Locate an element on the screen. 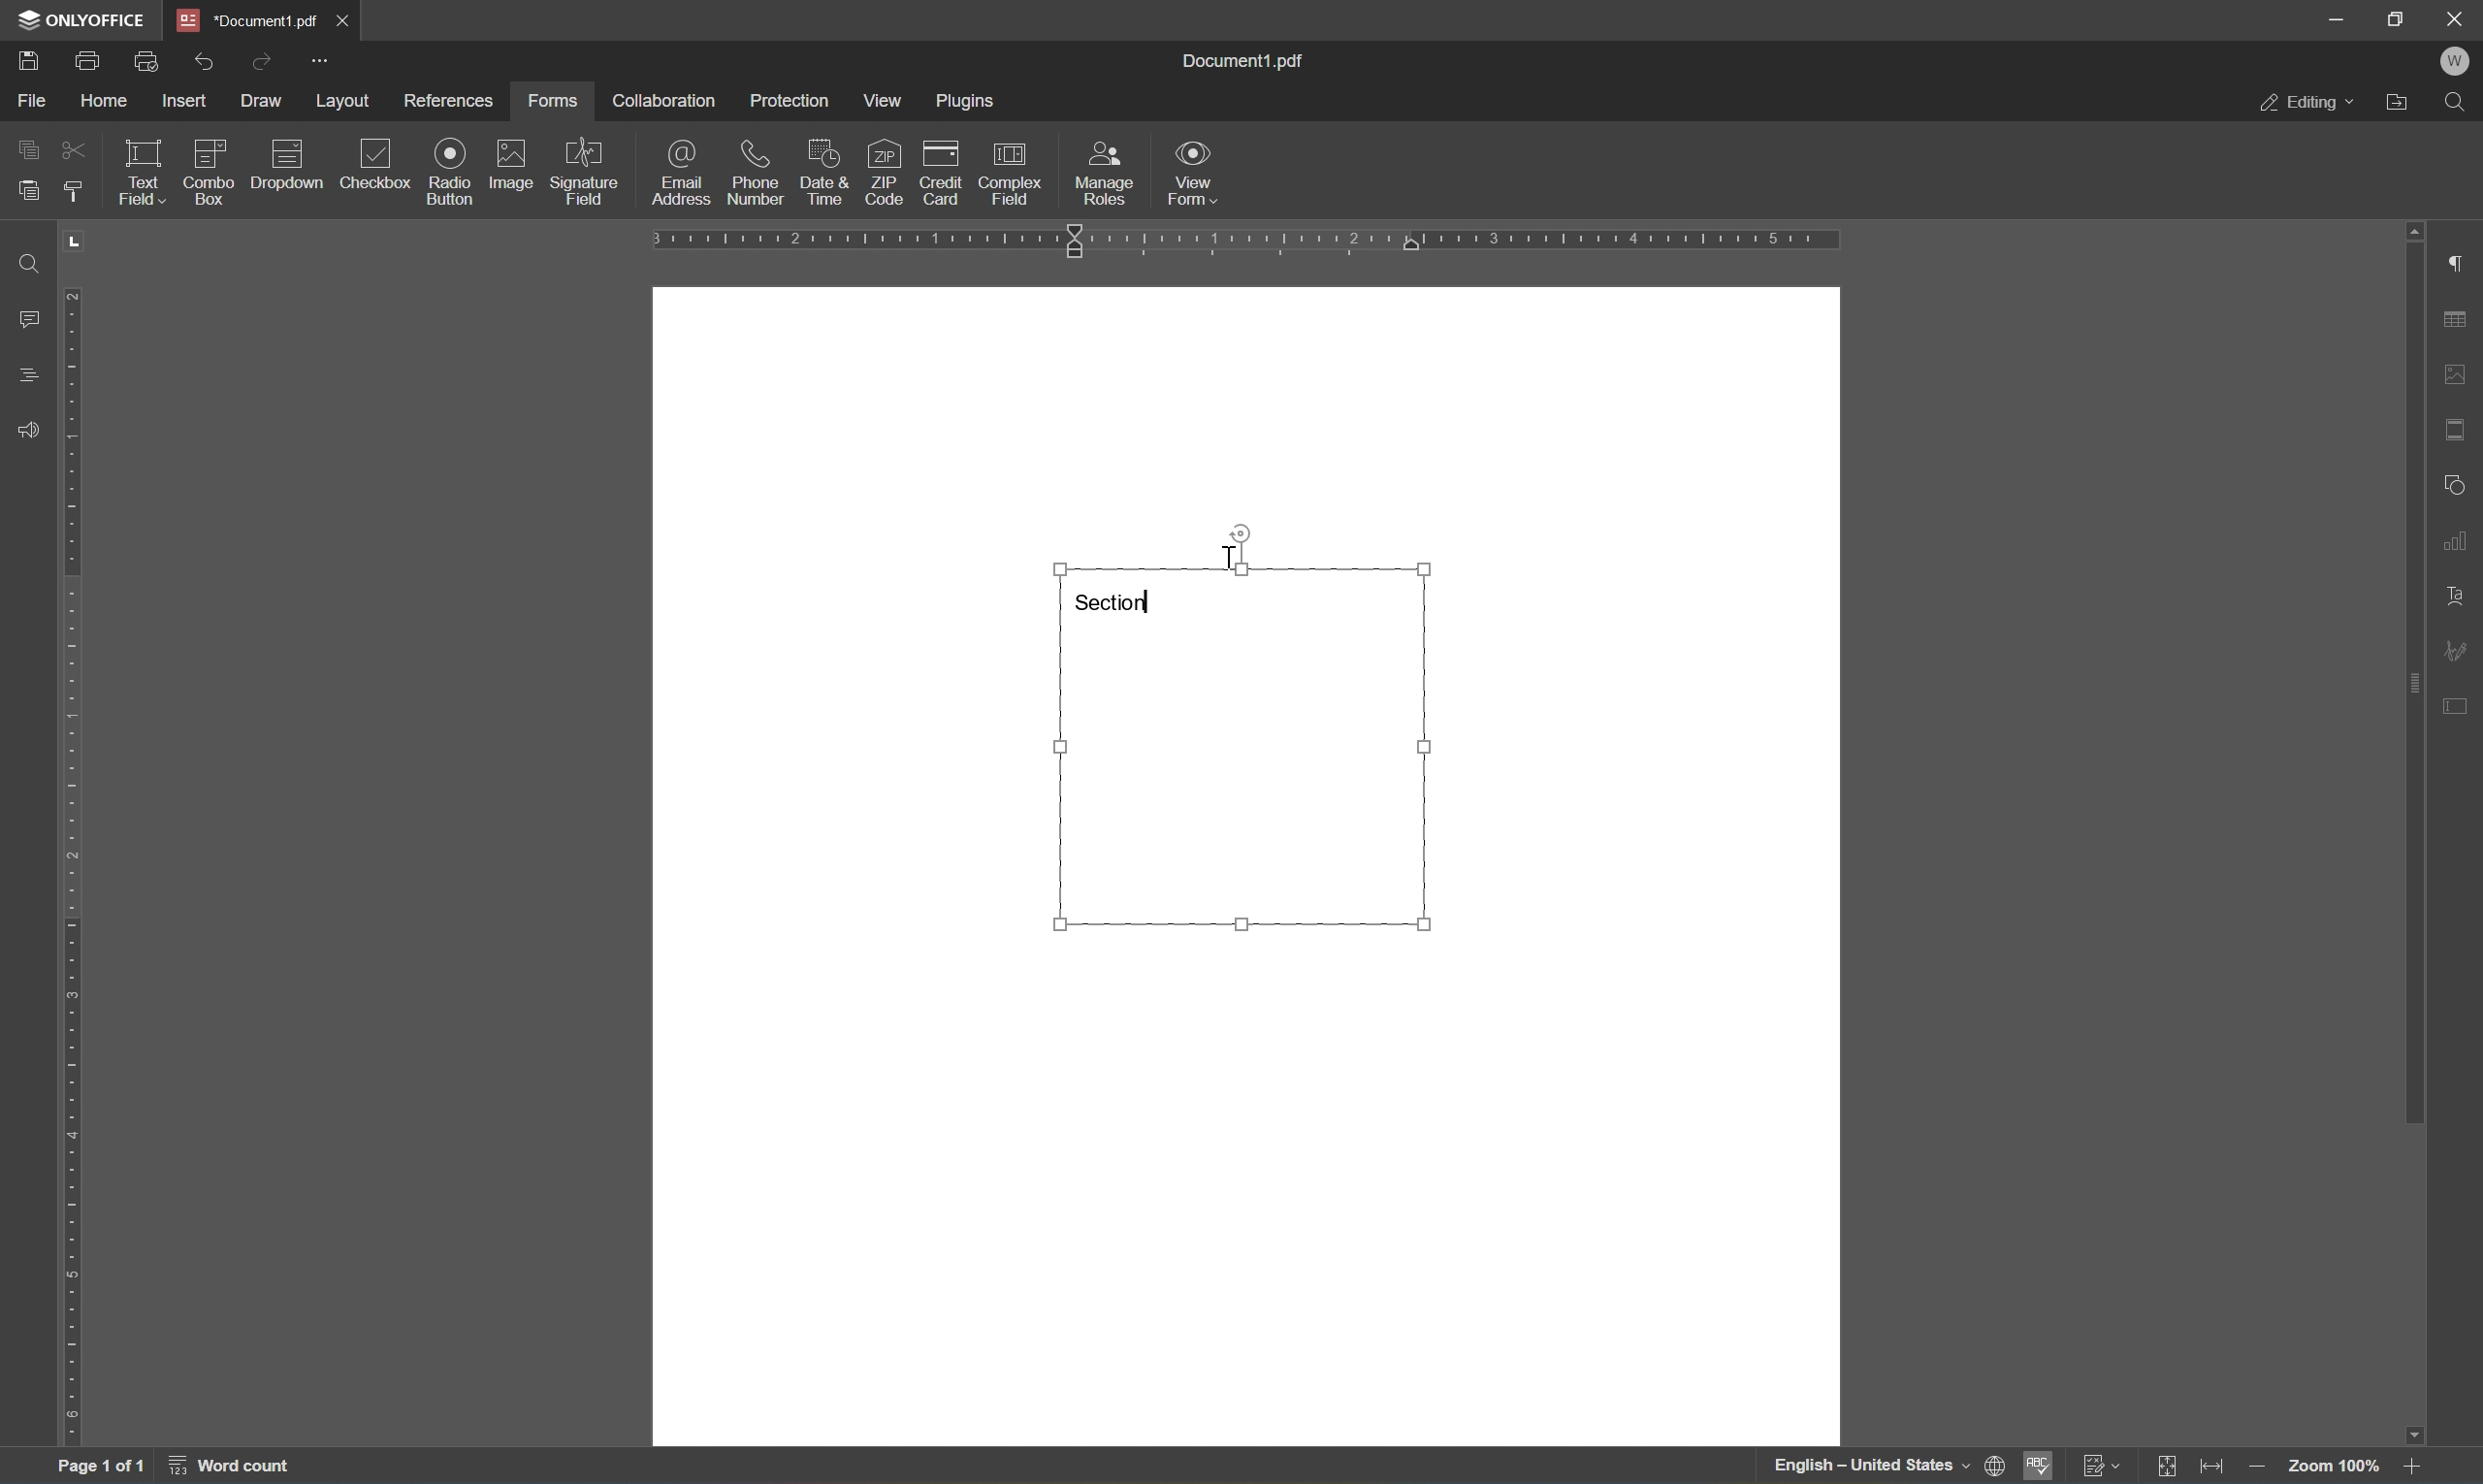 This screenshot has width=2483, height=1484. collaboration is located at coordinates (664, 101).